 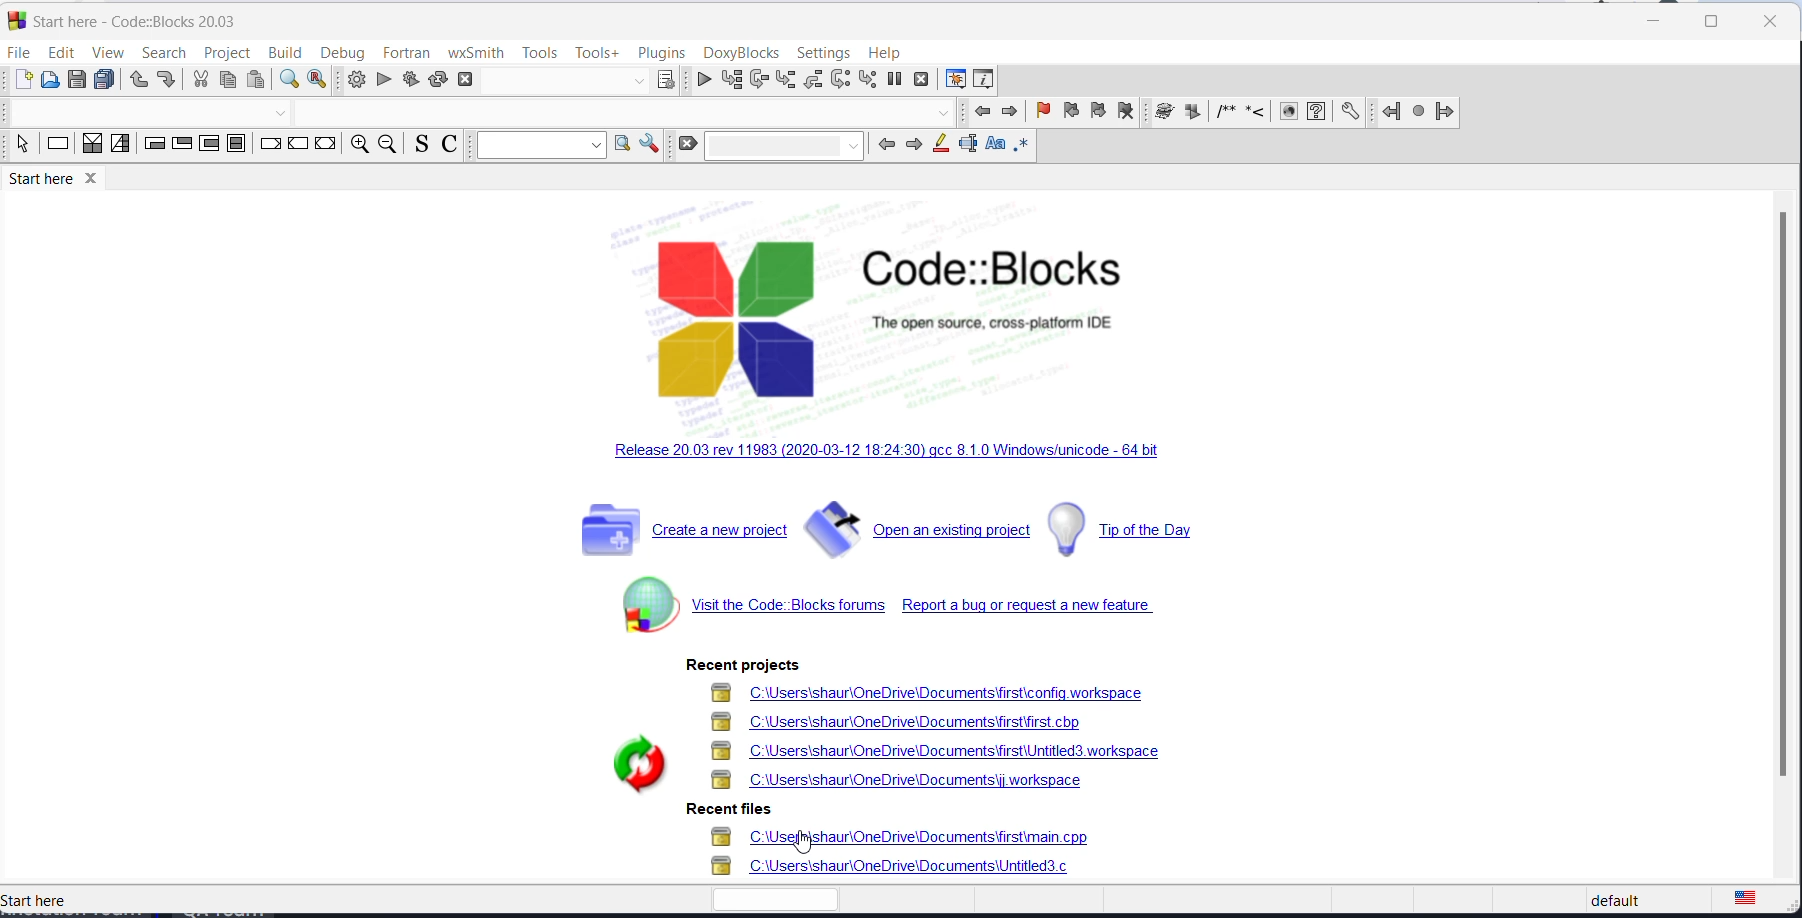 What do you see at coordinates (92, 146) in the screenshot?
I see `decision` at bounding box center [92, 146].